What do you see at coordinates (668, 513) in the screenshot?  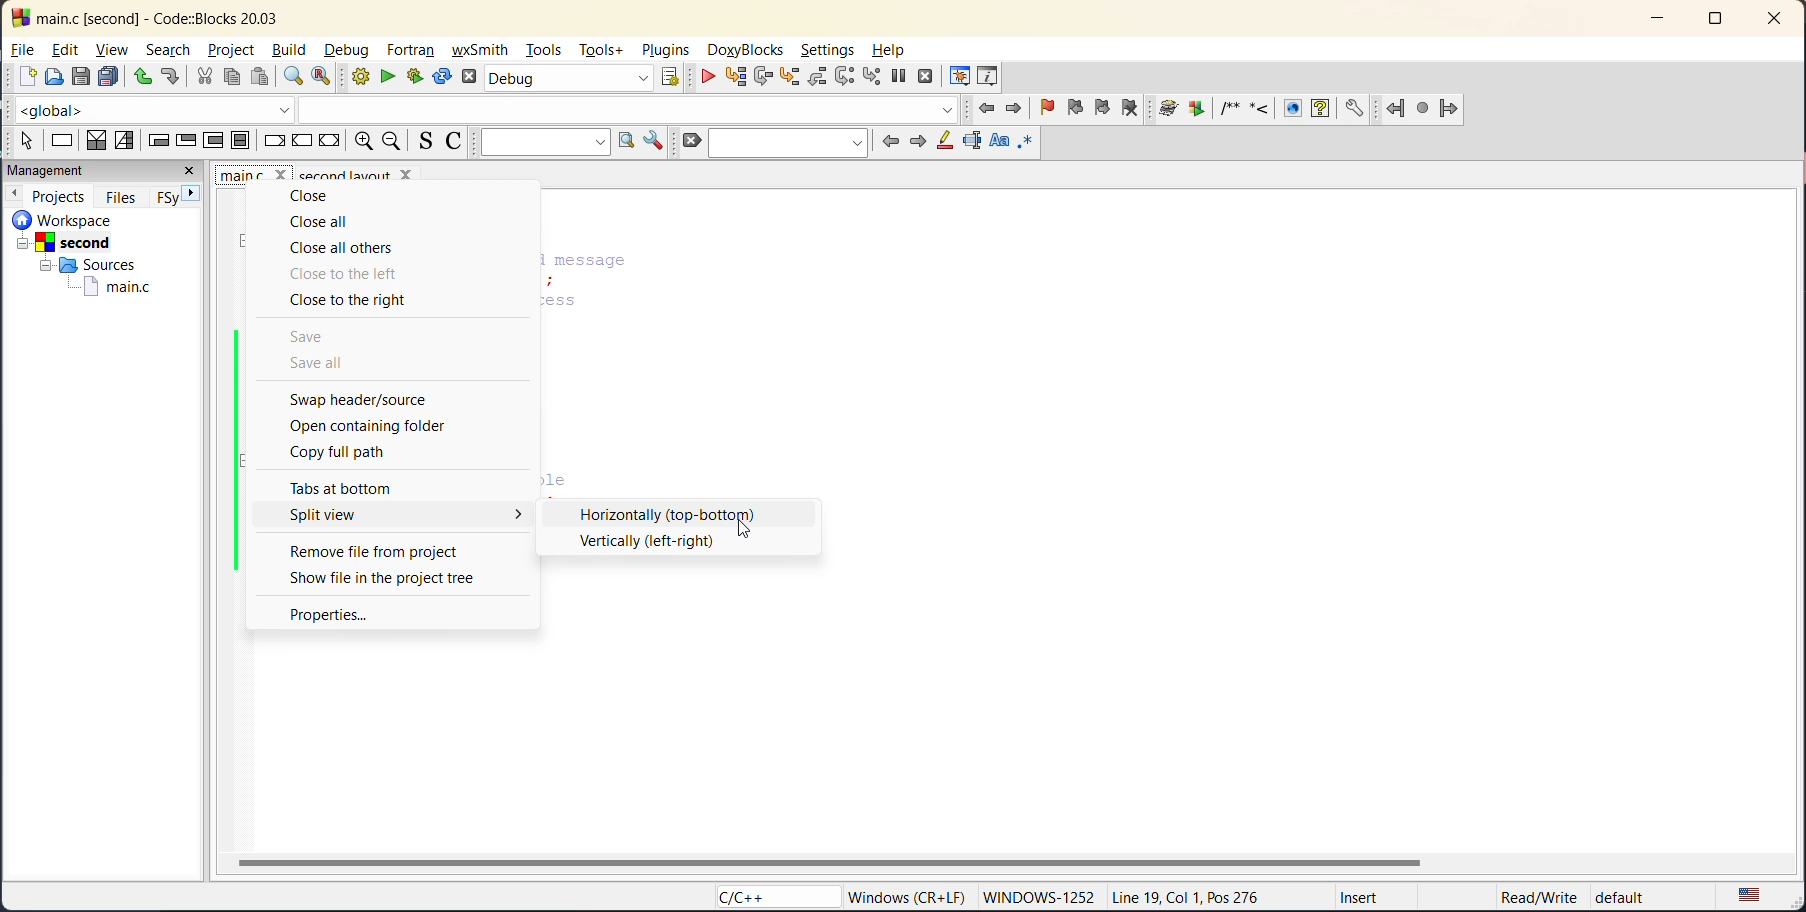 I see `horizontally` at bounding box center [668, 513].